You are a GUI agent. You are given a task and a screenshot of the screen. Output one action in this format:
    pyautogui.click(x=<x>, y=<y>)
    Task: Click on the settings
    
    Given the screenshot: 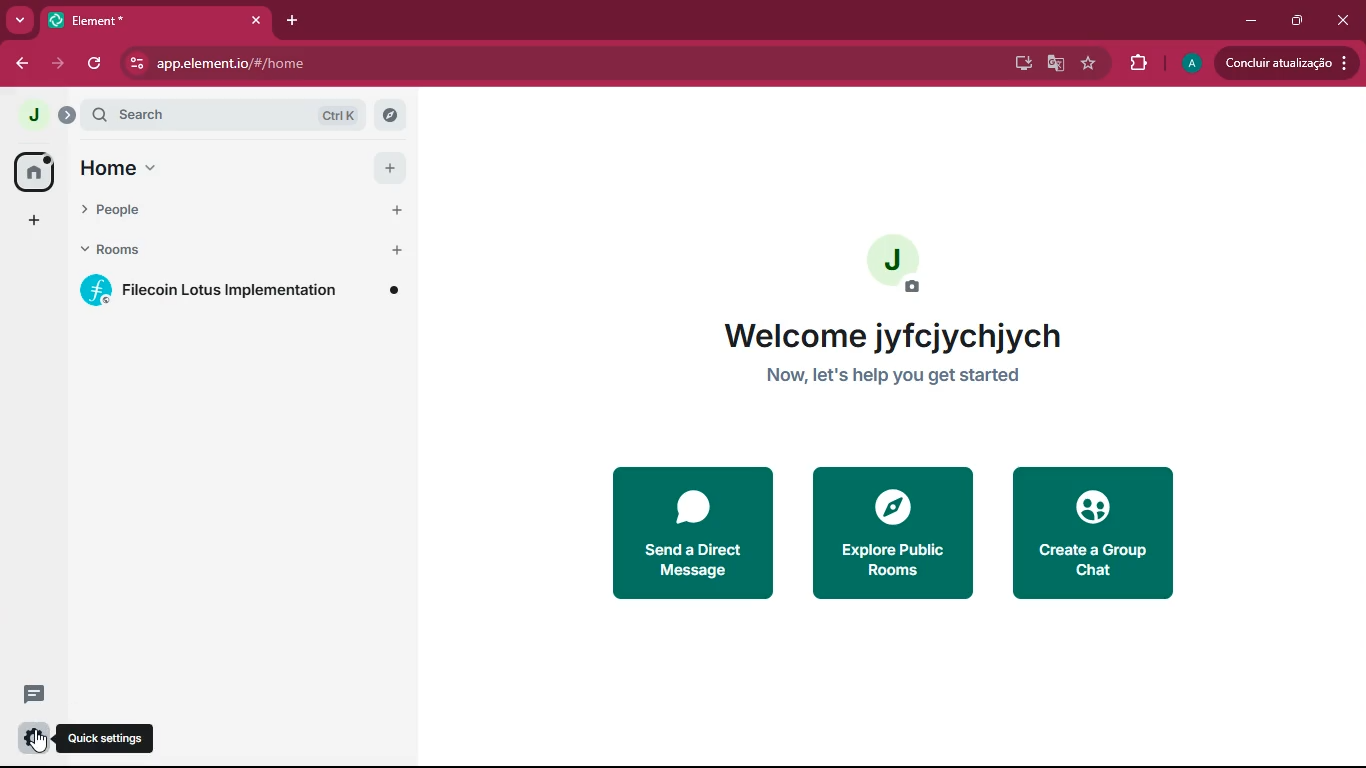 What is the action you would take?
    pyautogui.click(x=32, y=738)
    